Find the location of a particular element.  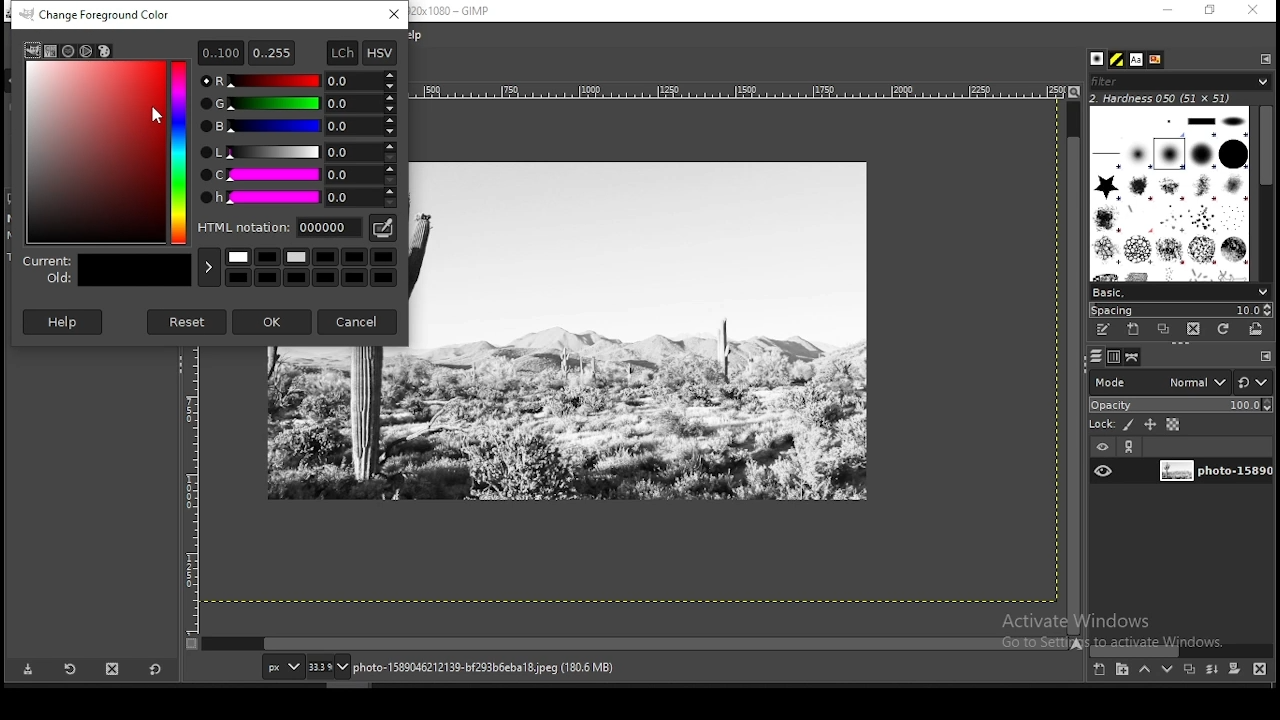

0..100 is located at coordinates (220, 53).